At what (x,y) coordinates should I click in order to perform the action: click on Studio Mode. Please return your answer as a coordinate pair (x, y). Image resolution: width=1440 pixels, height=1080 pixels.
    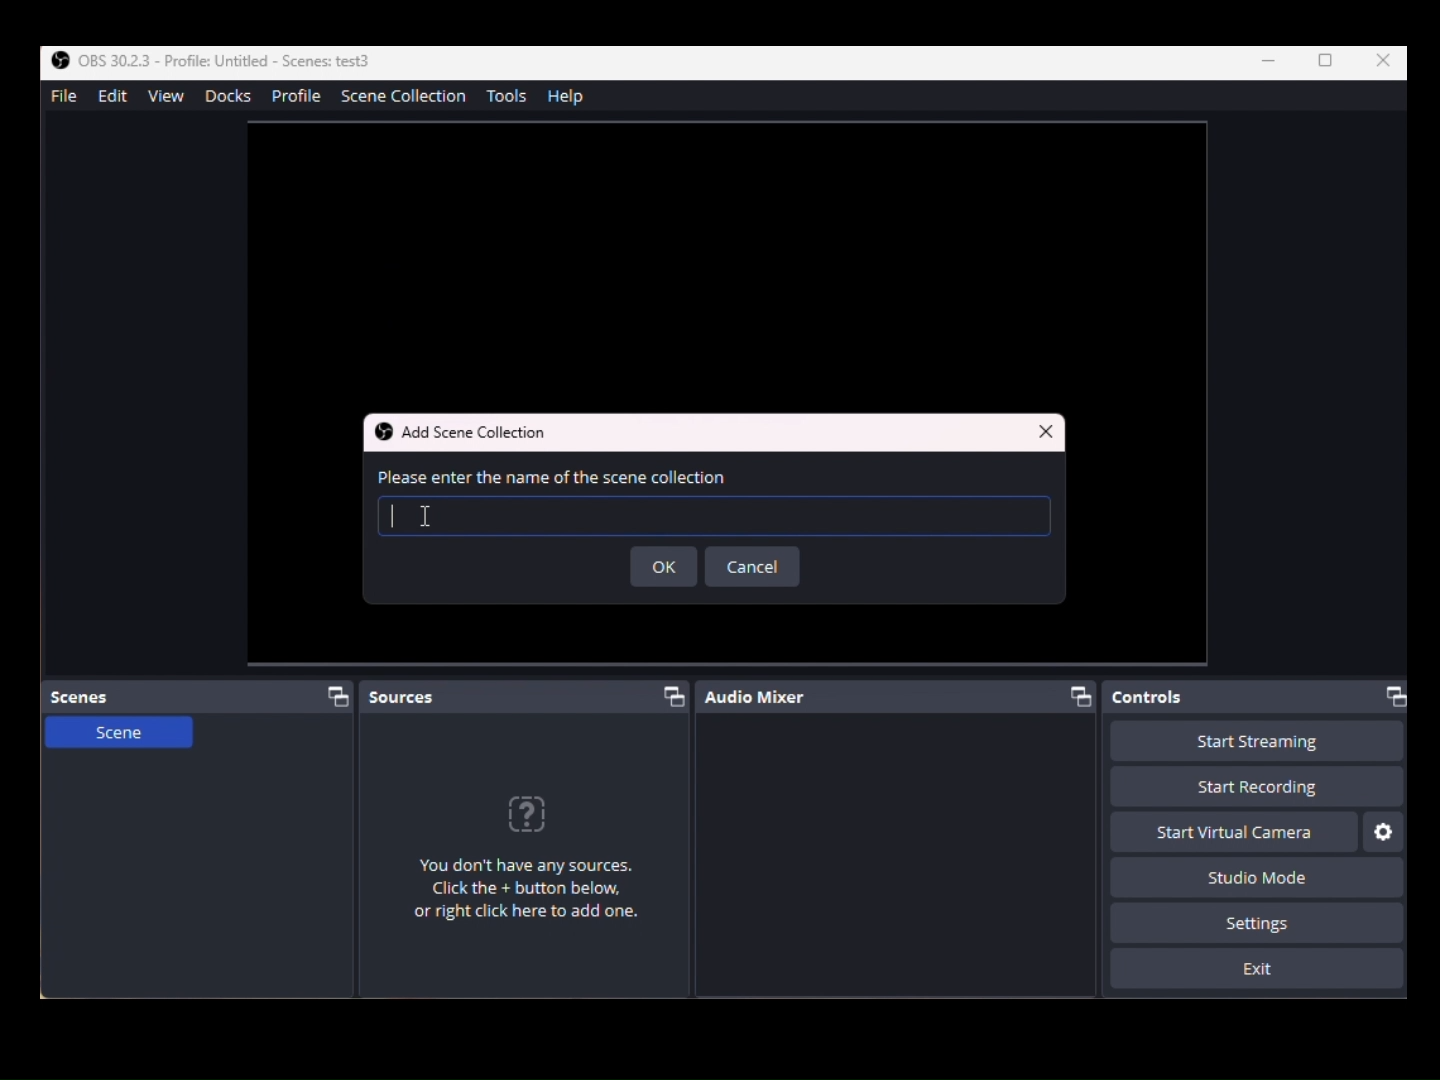
    Looking at the image, I should click on (1250, 876).